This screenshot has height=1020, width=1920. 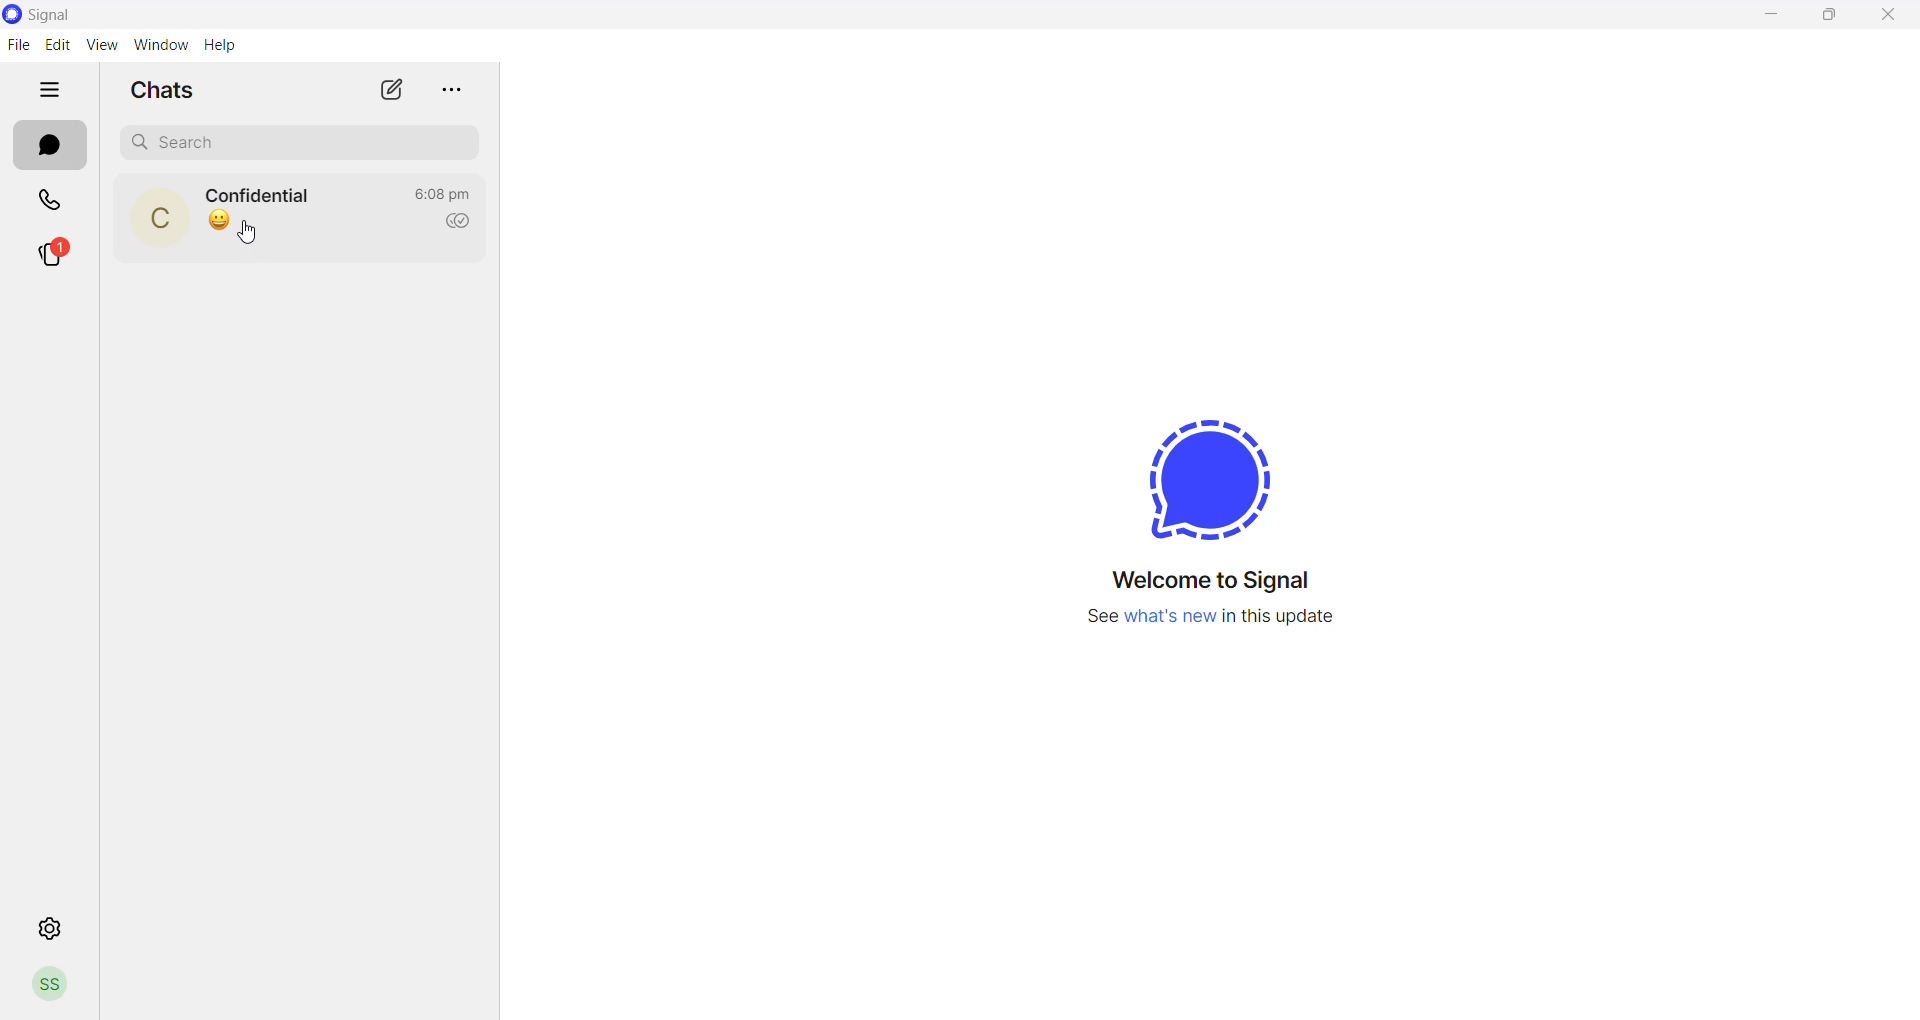 What do you see at coordinates (305, 141) in the screenshot?
I see `search chat` at bounding box center [305, 141].